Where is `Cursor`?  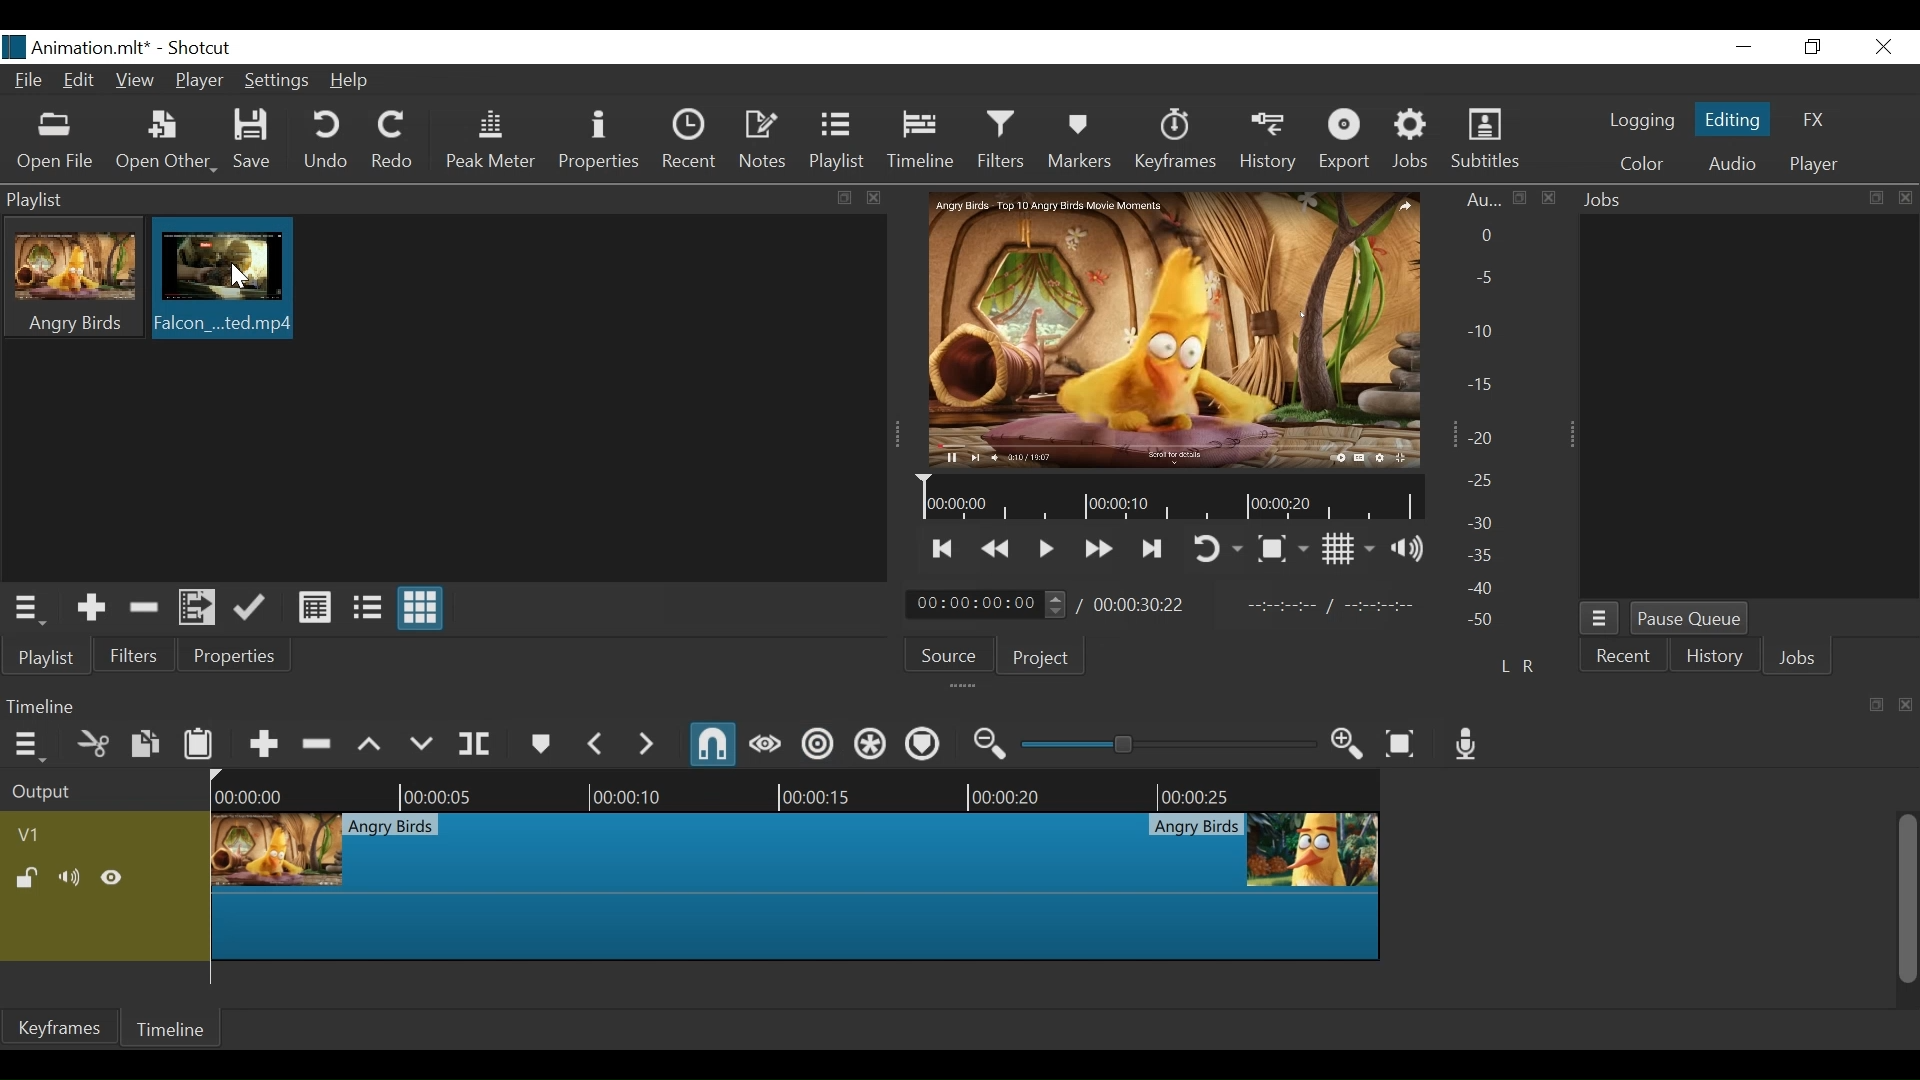
Cursor is located at coordinates (236, 276).